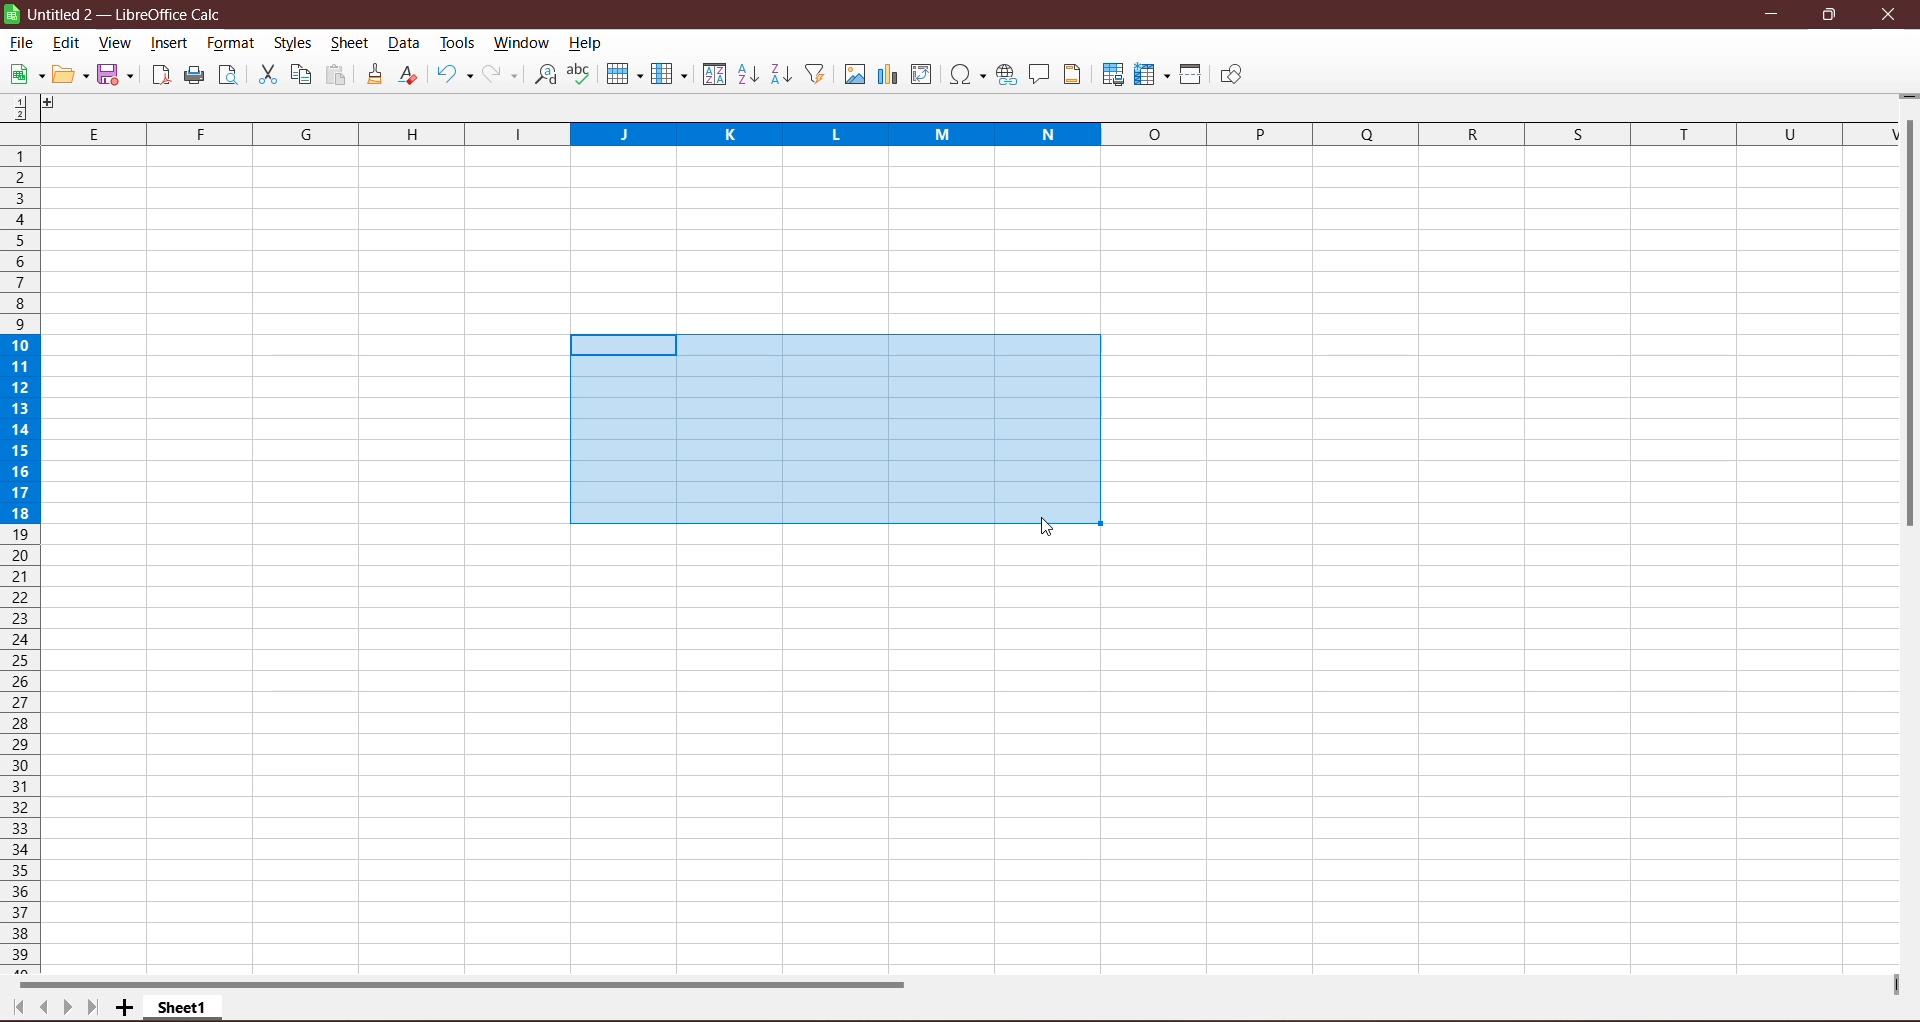  I want to click on Minimize, so click(1774, 14).